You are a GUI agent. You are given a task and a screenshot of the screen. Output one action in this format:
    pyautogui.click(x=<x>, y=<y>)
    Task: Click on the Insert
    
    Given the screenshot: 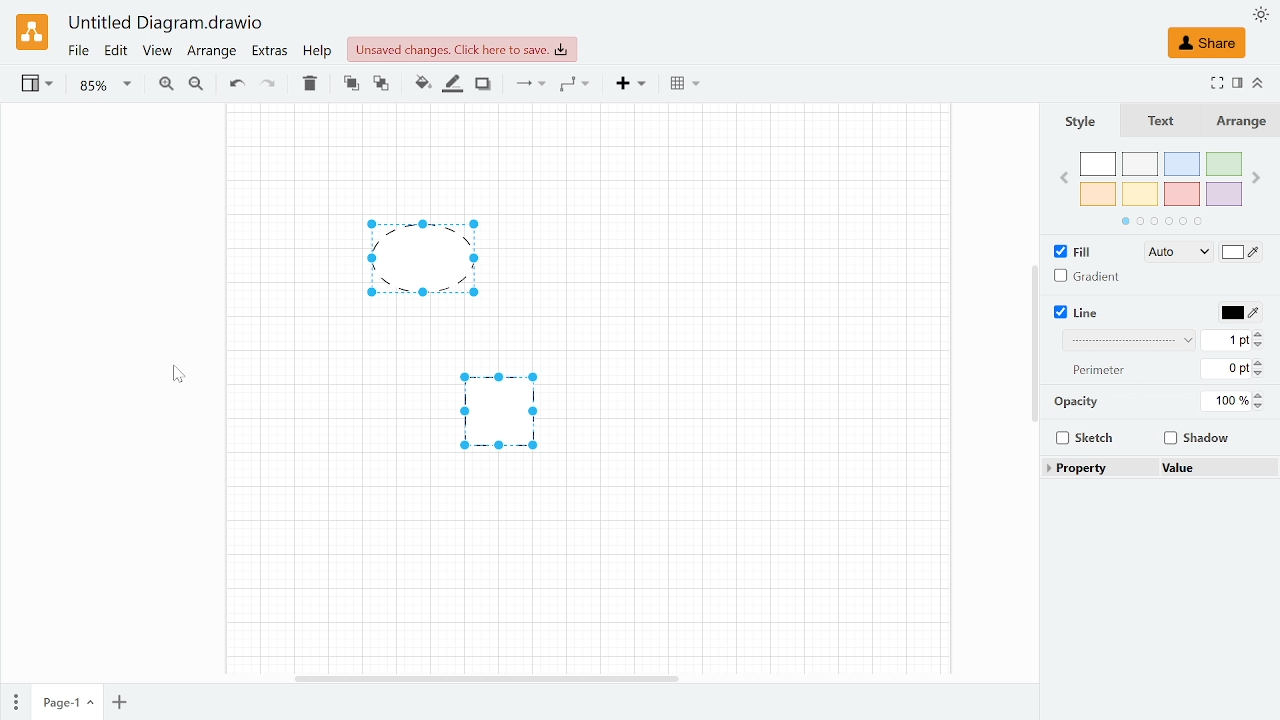 What is the action you would take?
    pyautogui.click(x=632, y=84)
    